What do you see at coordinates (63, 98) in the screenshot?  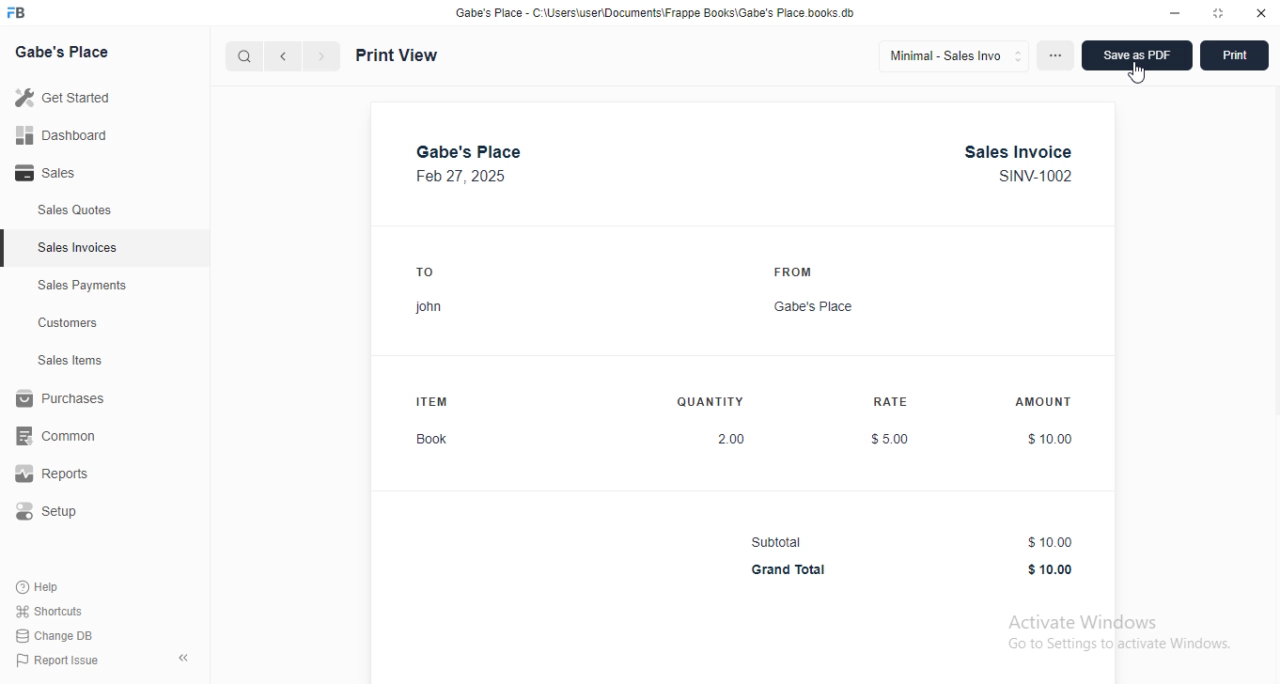 I see `get started` at bounding box center [63, 98].